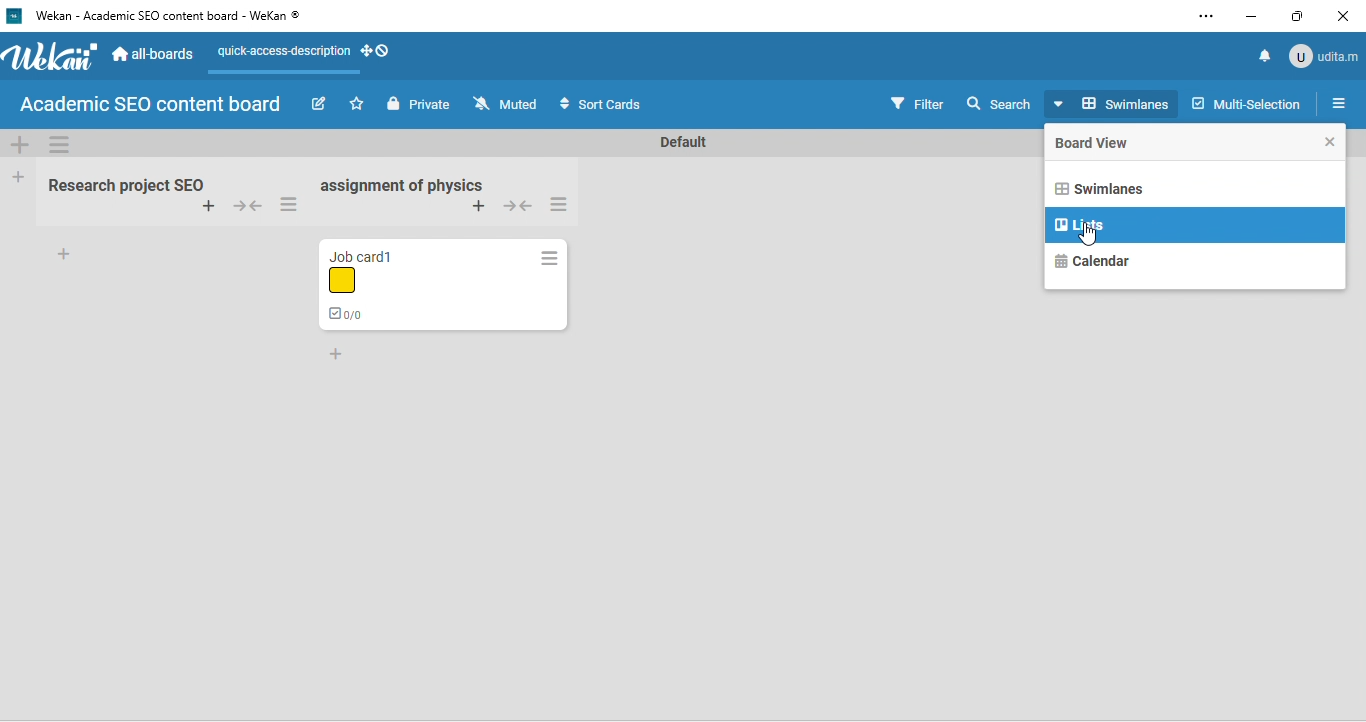  What do you see at coordinates (564, 205) in the screenshot?
I see `list action` at bounding box center [564, 205].